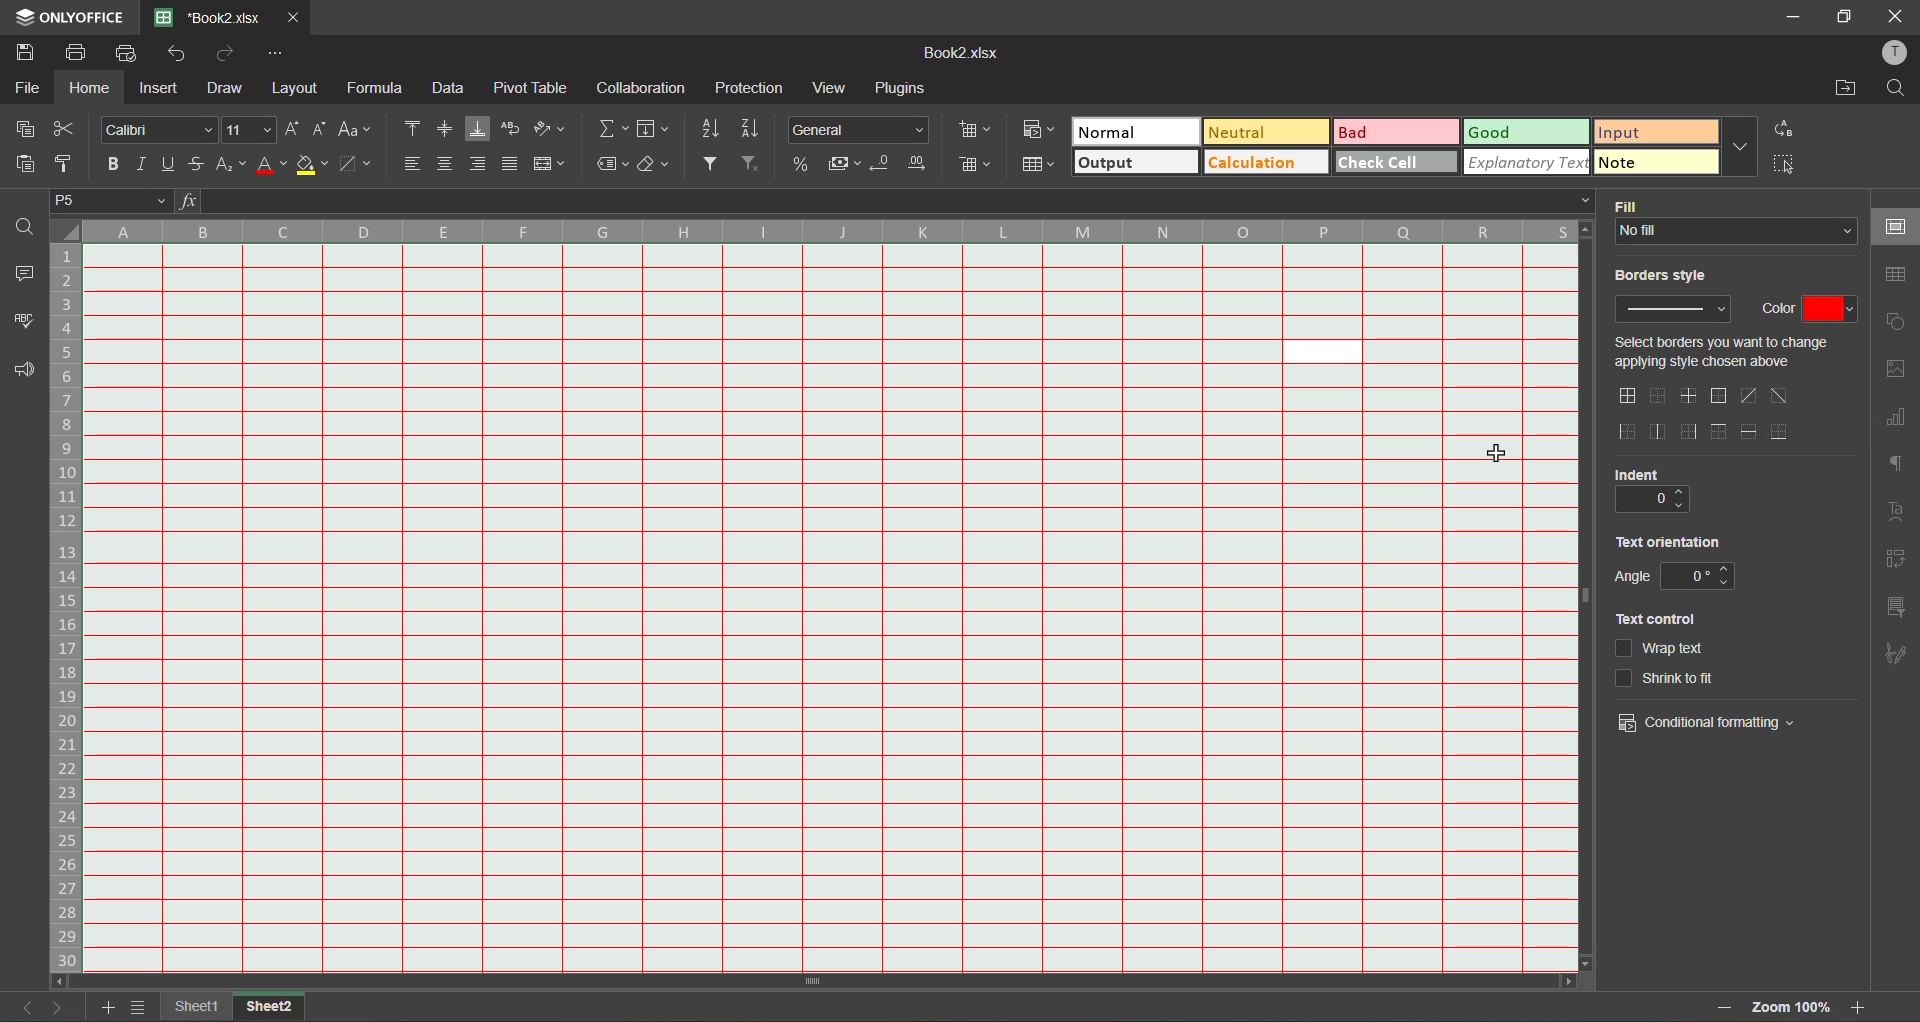  I want to click on wrap text, so click(515, 129).